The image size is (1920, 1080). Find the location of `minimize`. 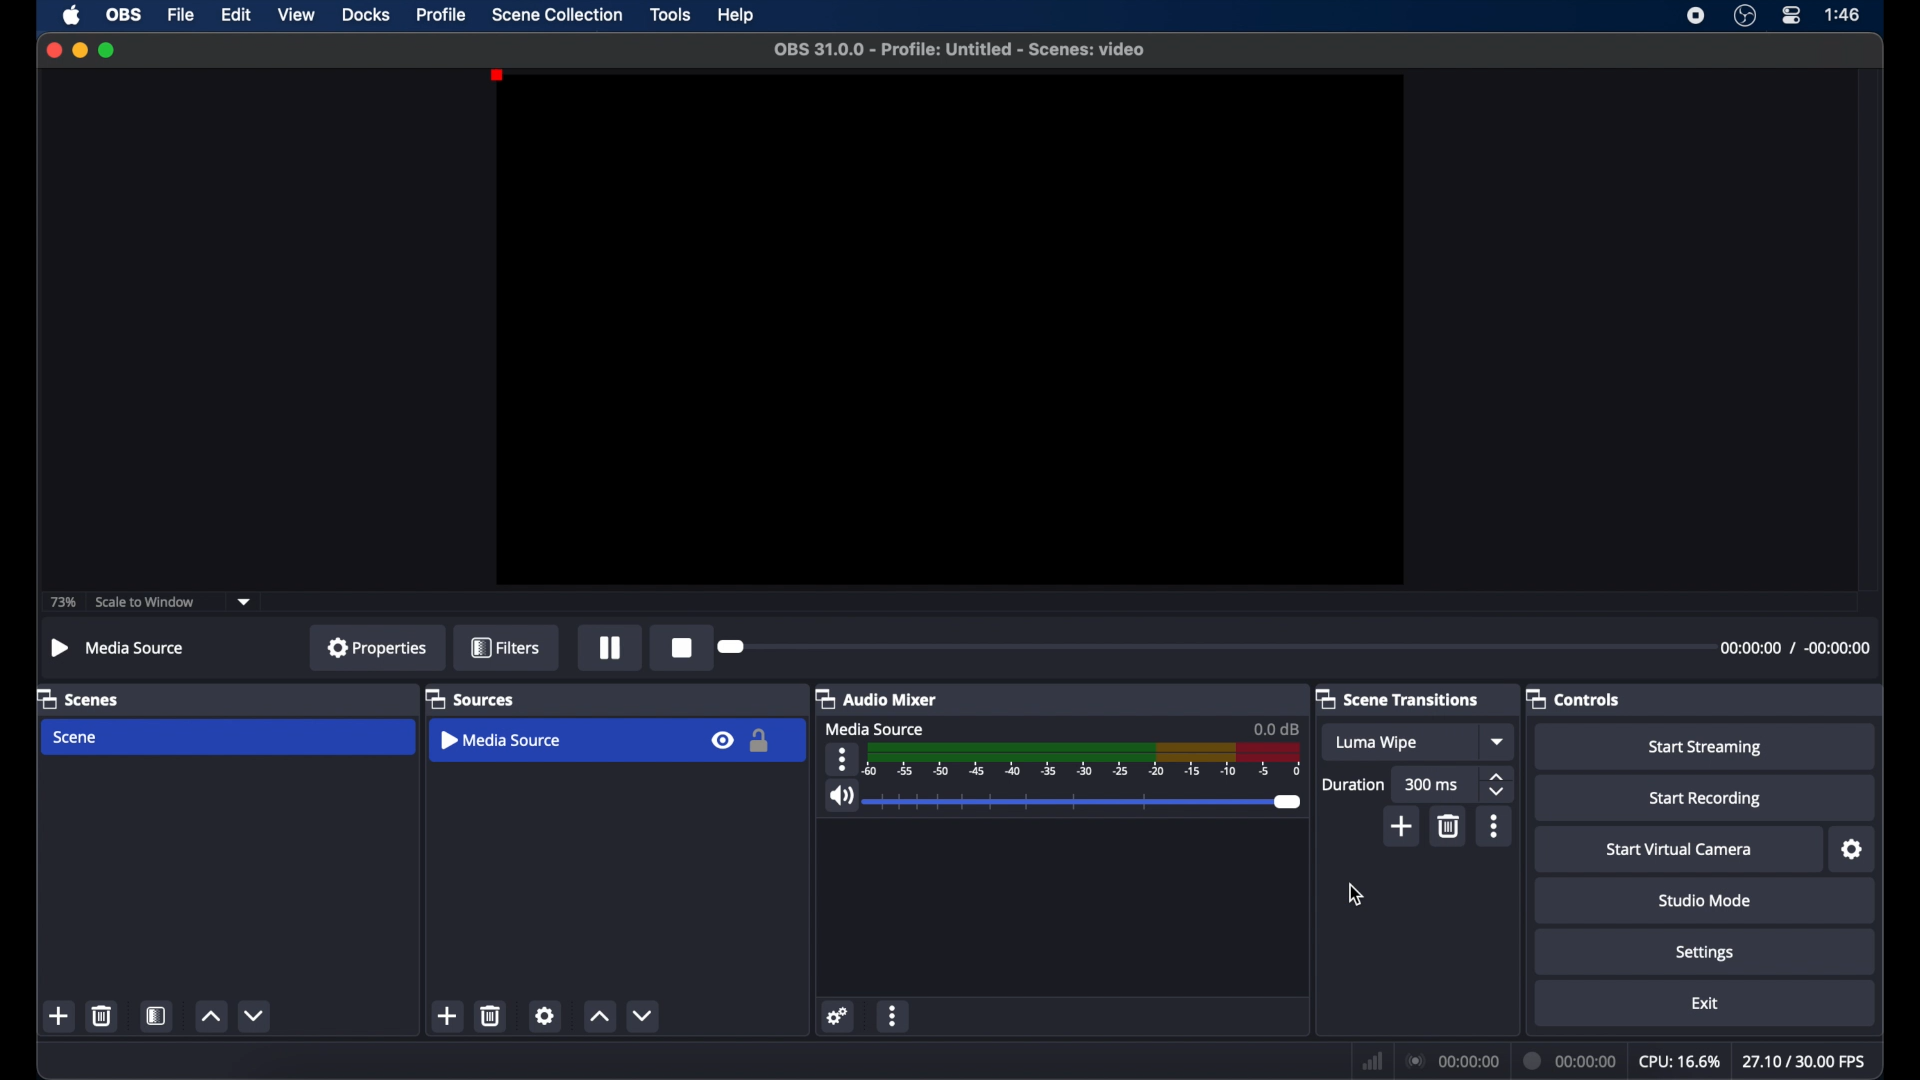

minimize is located at coordinates (79, 50).